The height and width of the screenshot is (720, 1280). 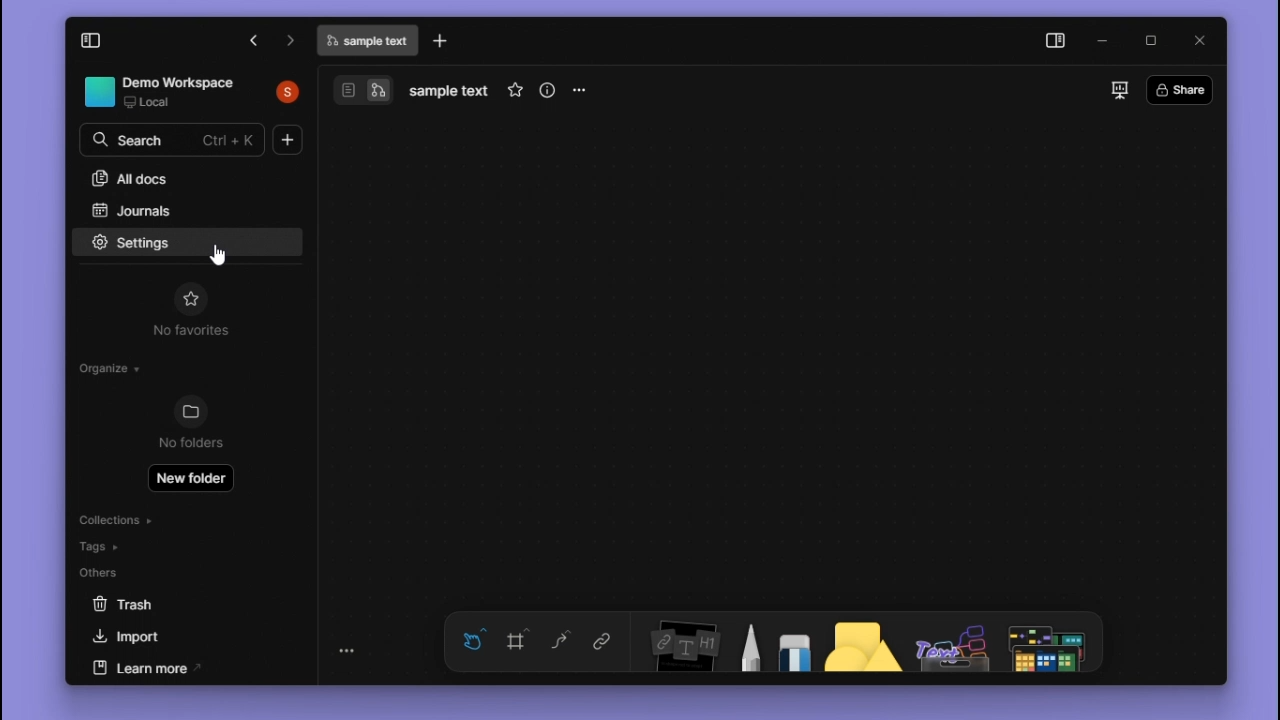 What do you see at coordinates (92, 42) in the screenshot?
I see `collapse sidebar` at bounding box center [92, 42].